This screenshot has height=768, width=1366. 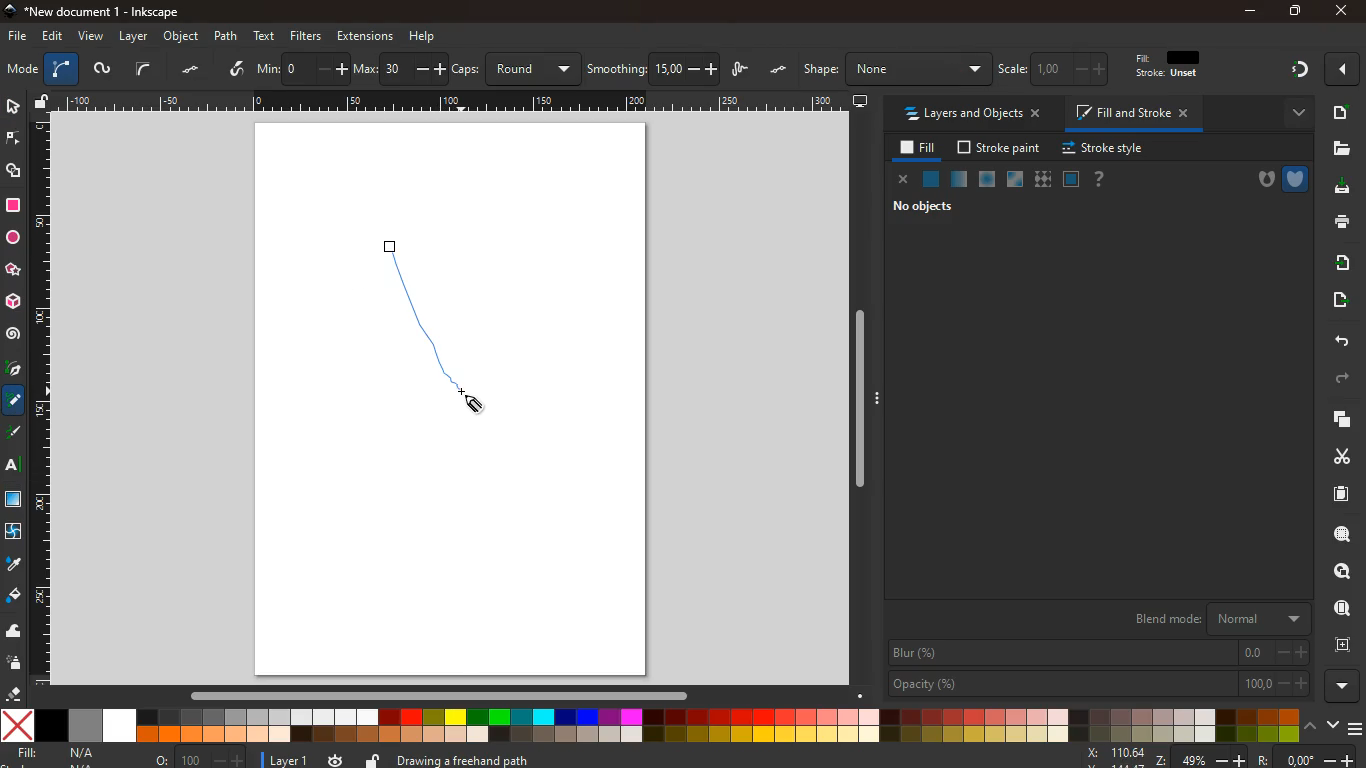 What do you see at coordinates (15, 436) in the screenshot?
I see `draw` at bounding box center [15, 436].